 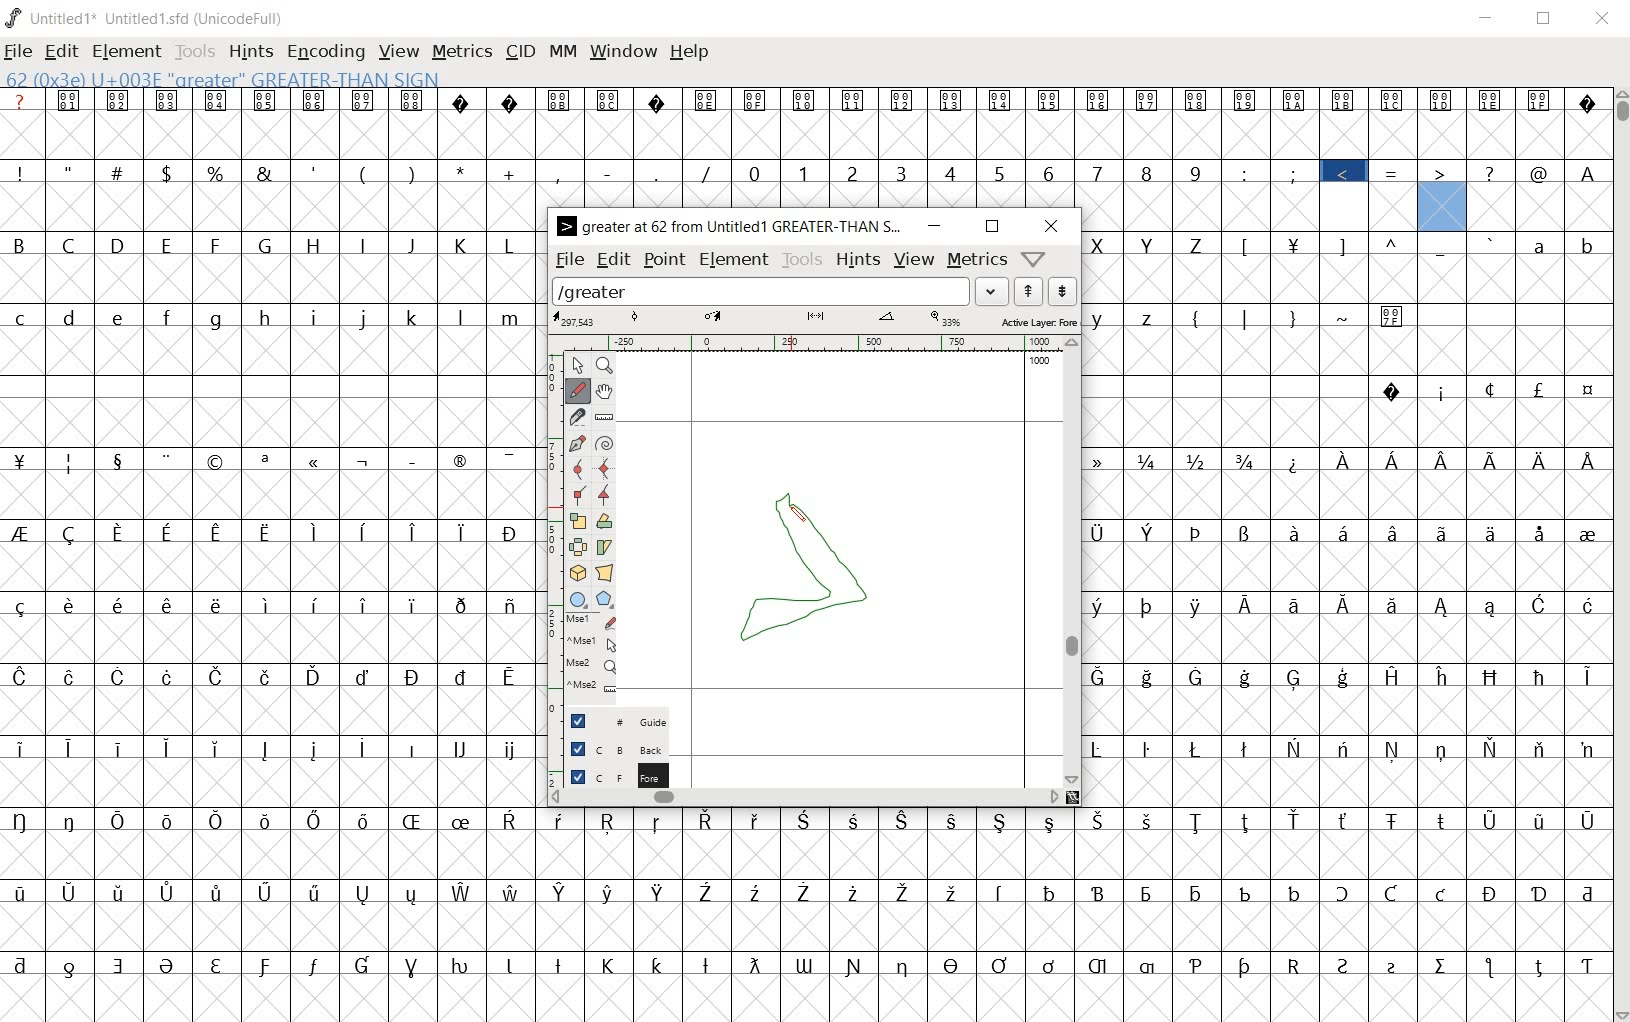 What do you see at coordinates (1053, 226) in the screenshot?
I see `close` at bounding box center [1053, 226].